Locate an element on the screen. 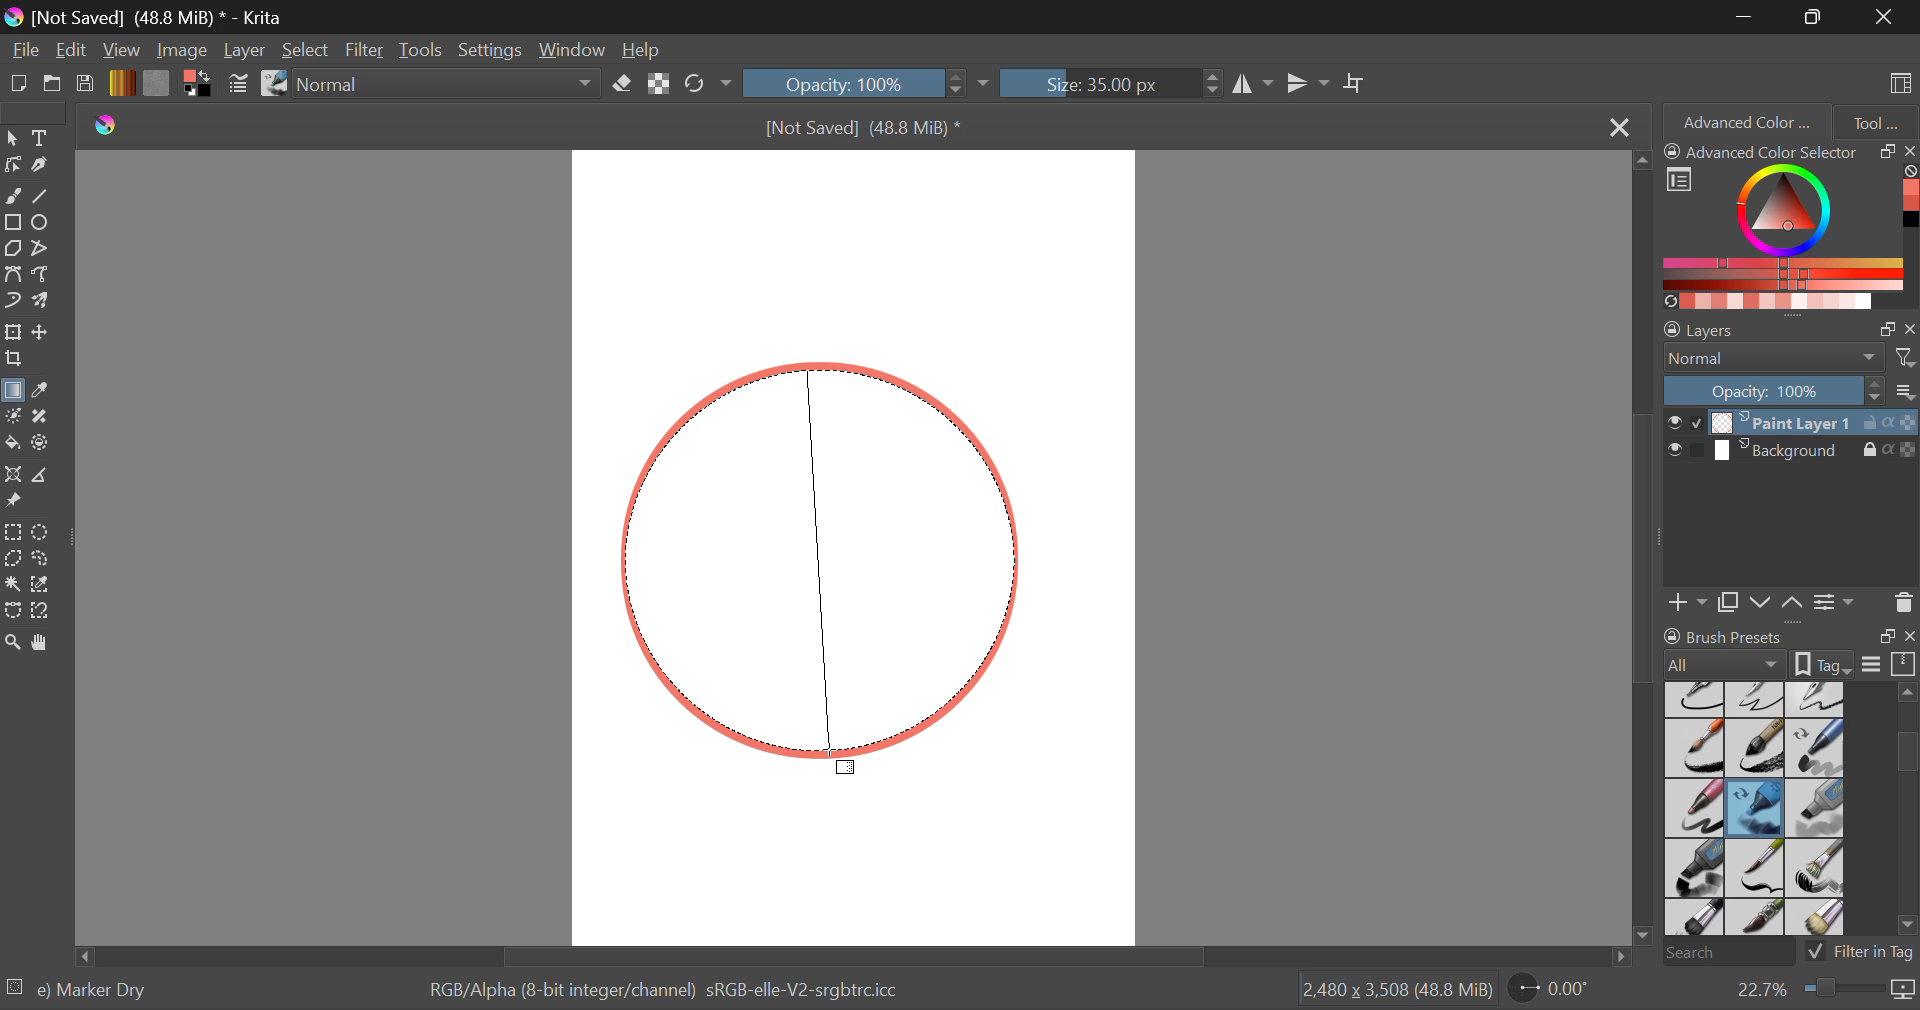 The height and width of the screenshot is (1010, 1920). Bristles-2 Flat Rough is located at coordinates (1818, 869).